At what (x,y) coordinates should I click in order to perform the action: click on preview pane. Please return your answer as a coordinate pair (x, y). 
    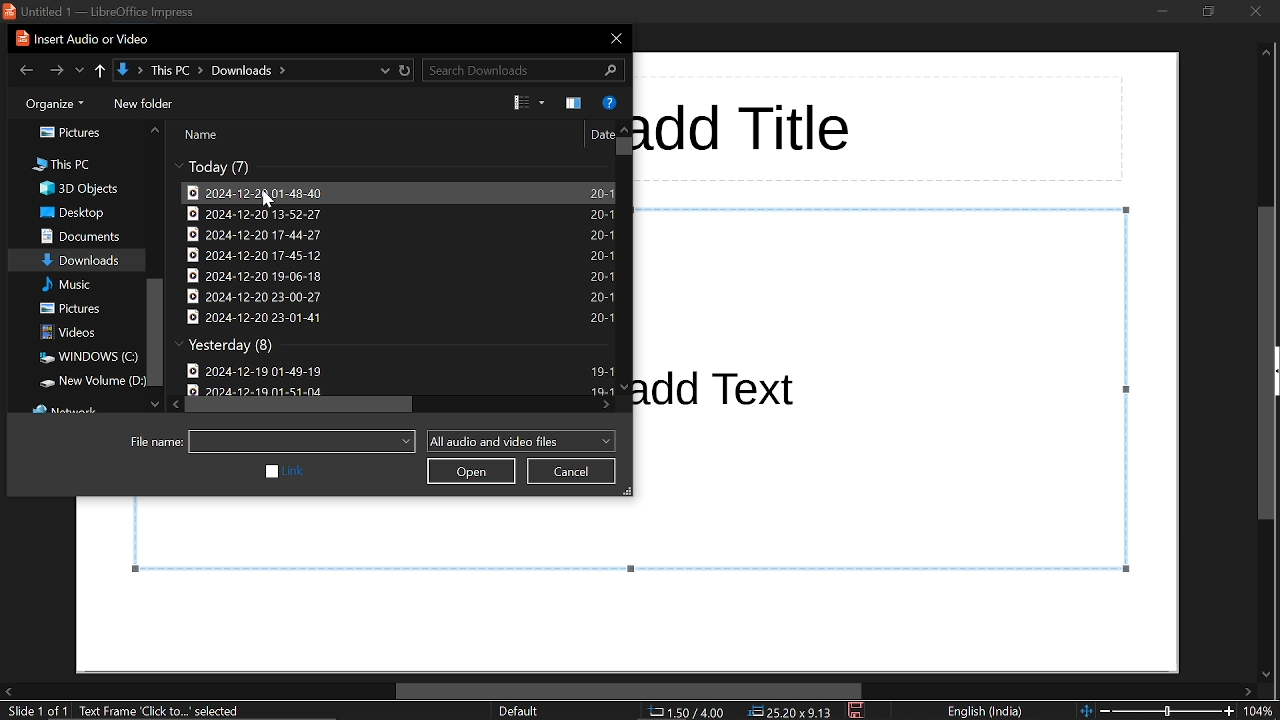
    Looking at the image, I should click on (572, 103).